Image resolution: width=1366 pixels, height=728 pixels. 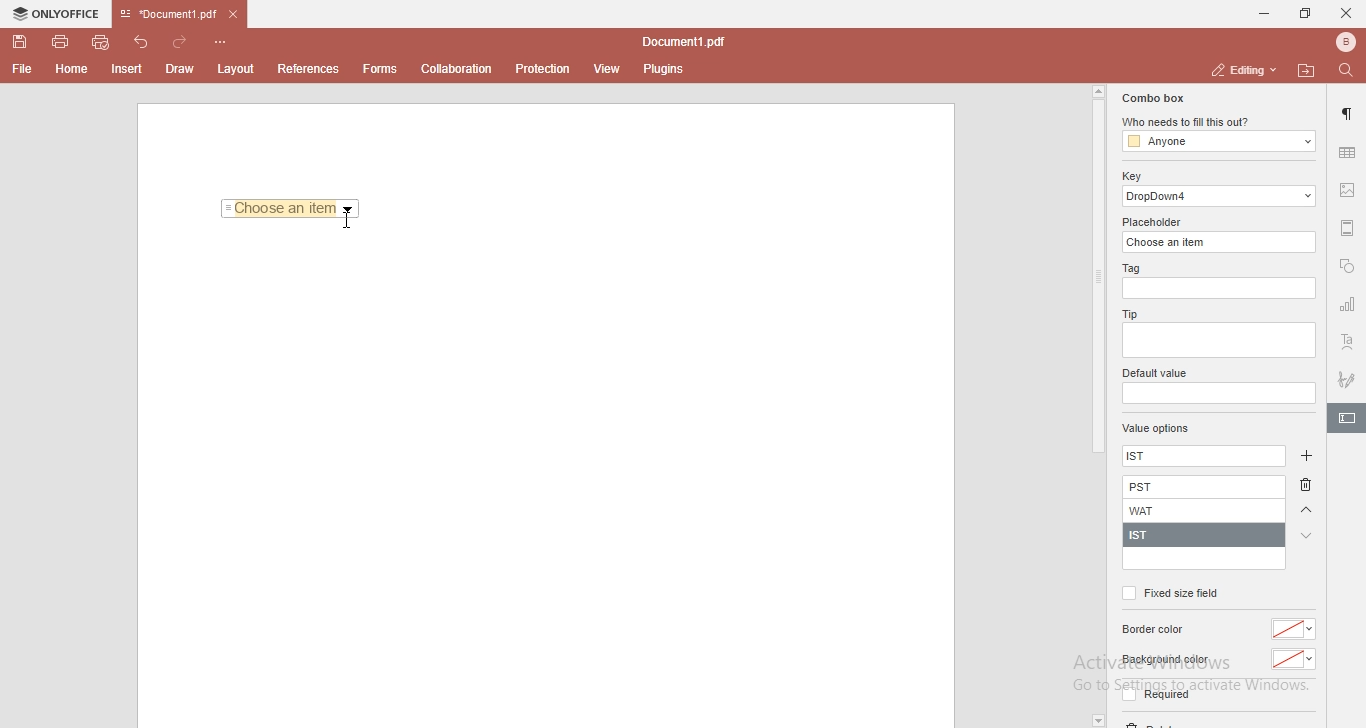 I want to click on References, so click(x=306, y=69).